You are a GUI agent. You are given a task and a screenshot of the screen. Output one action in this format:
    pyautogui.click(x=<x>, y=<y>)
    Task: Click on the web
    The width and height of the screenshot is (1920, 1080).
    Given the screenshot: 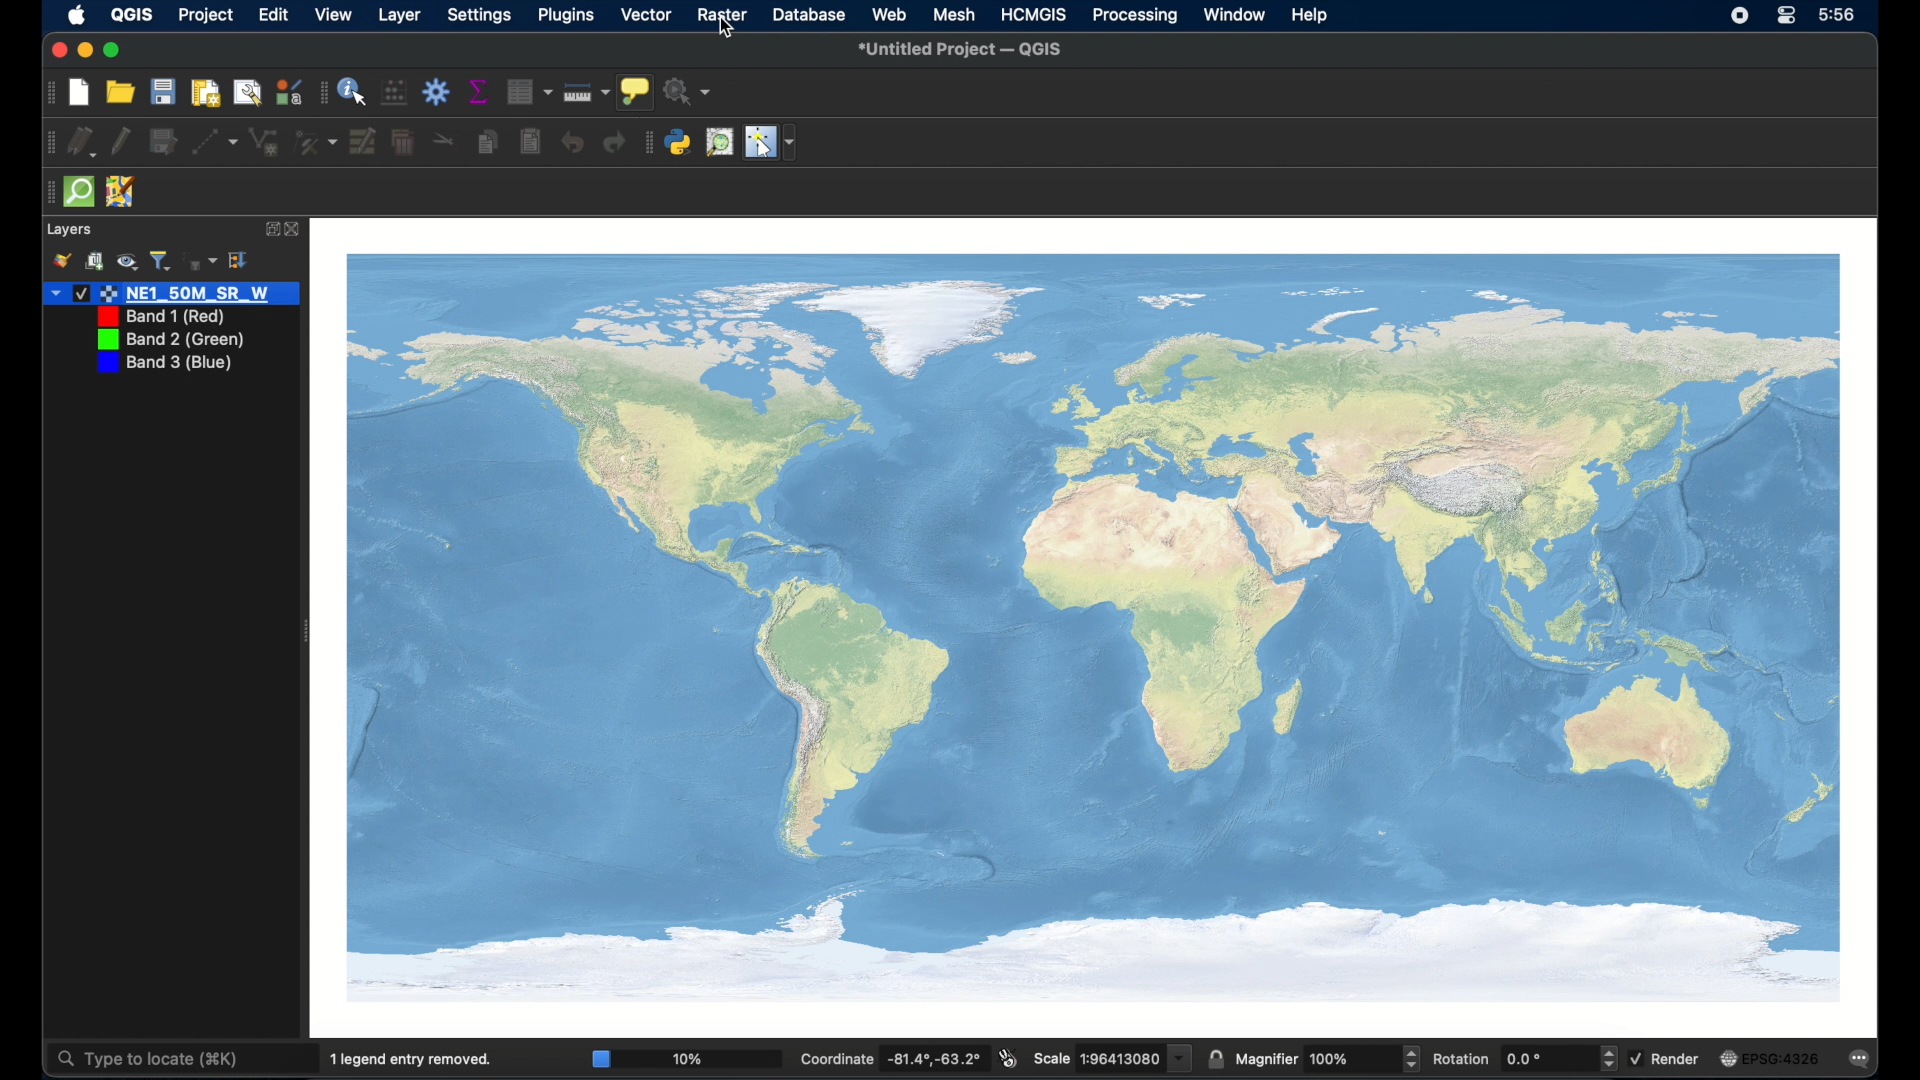 What is the action you would take?
    pyautogui.click(x=890, y=15)
    